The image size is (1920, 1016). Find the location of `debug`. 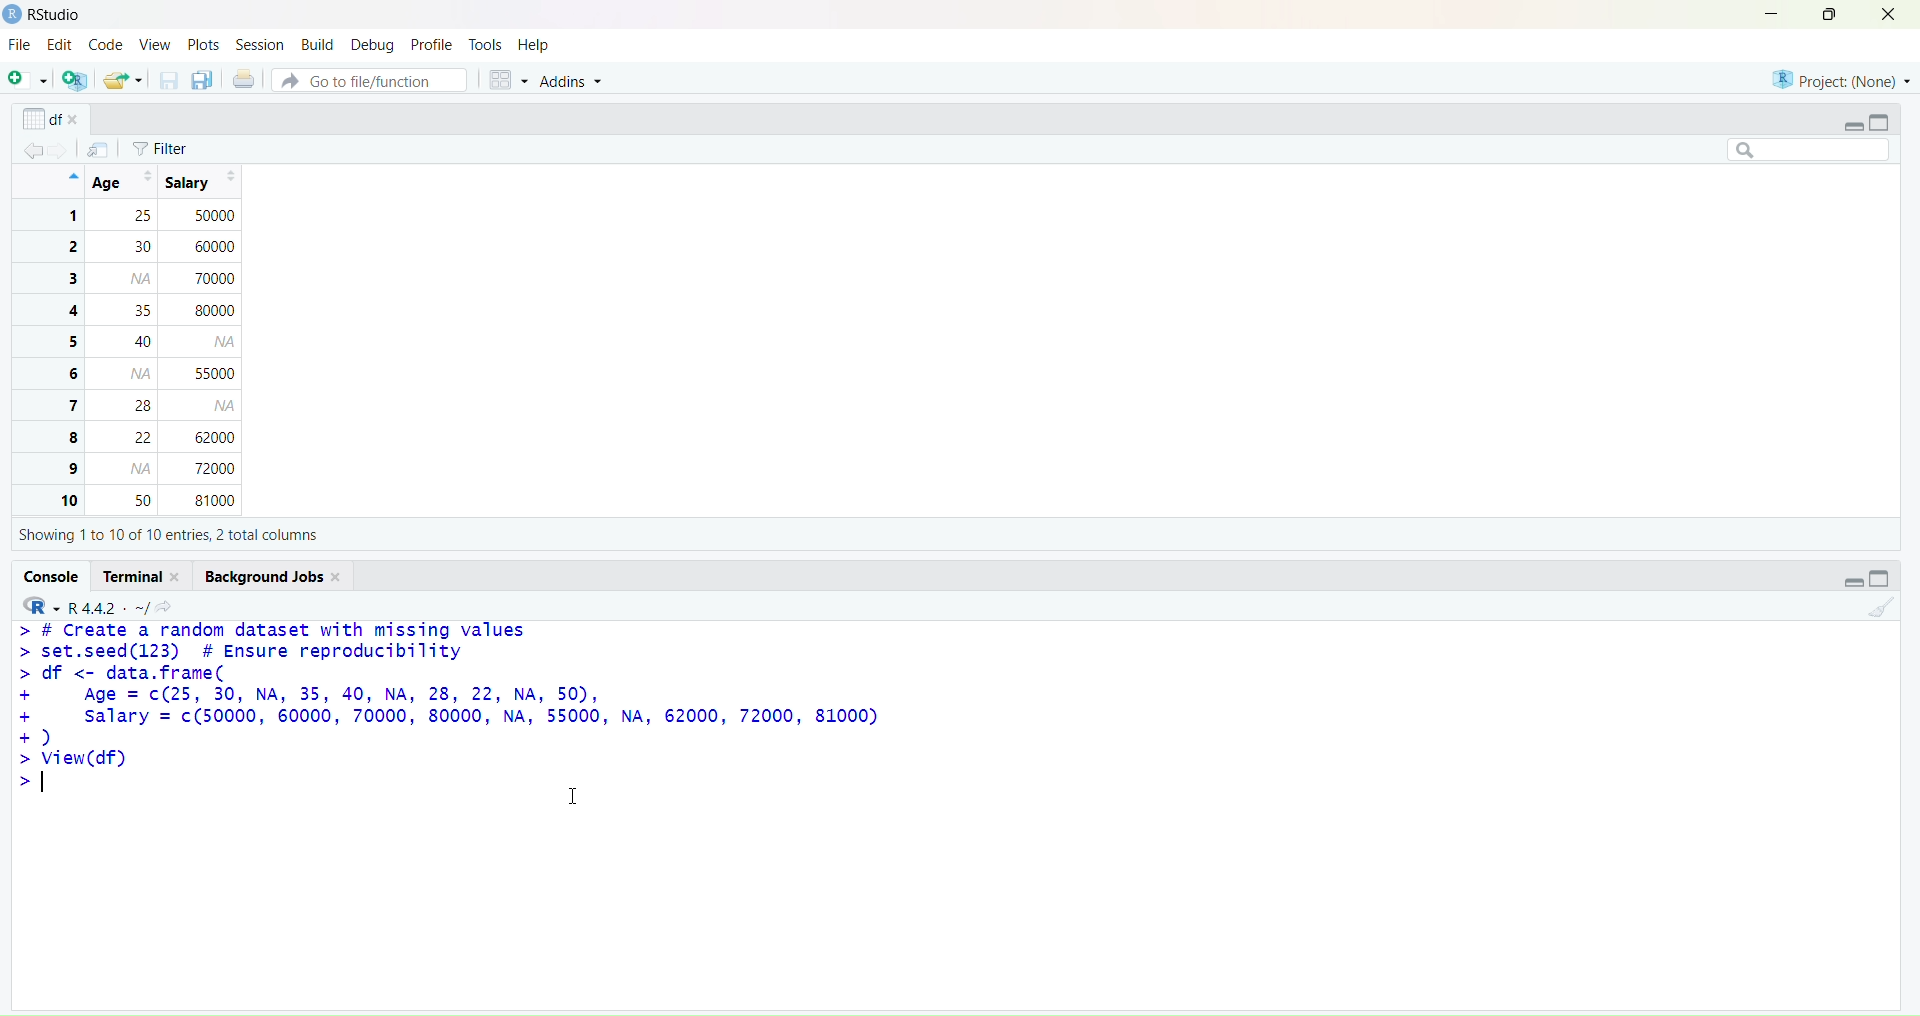

debug is located at coordinates (370, 46).